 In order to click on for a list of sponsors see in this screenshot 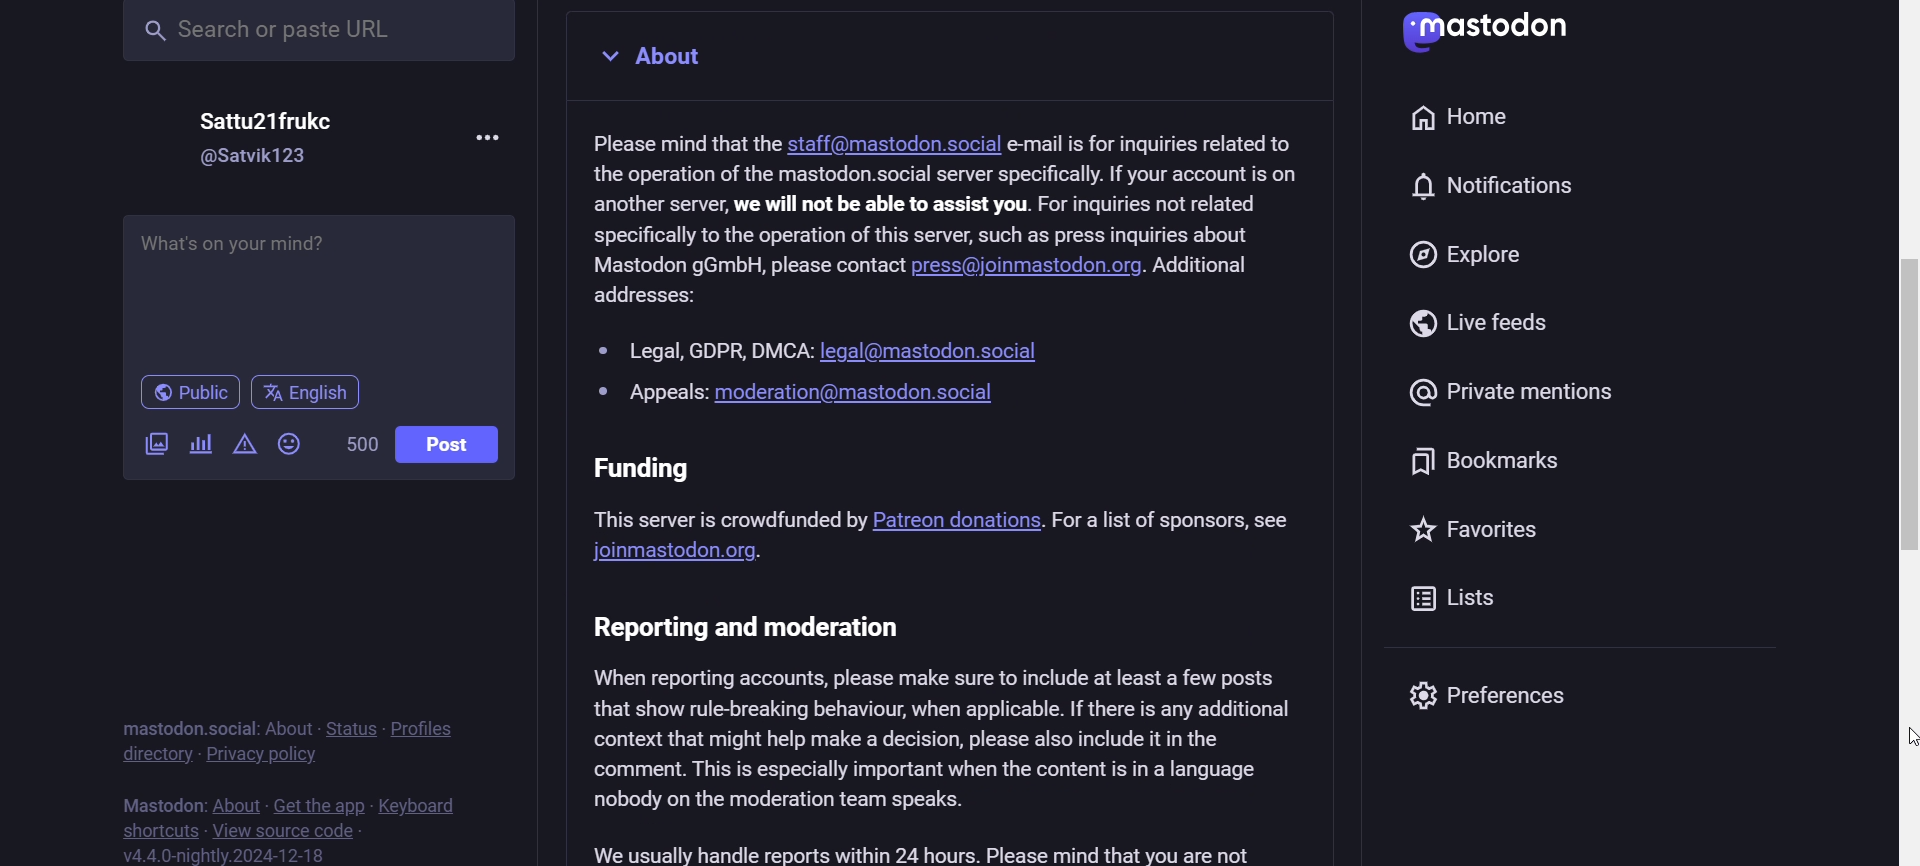, I will do `click(1181, 520)`.